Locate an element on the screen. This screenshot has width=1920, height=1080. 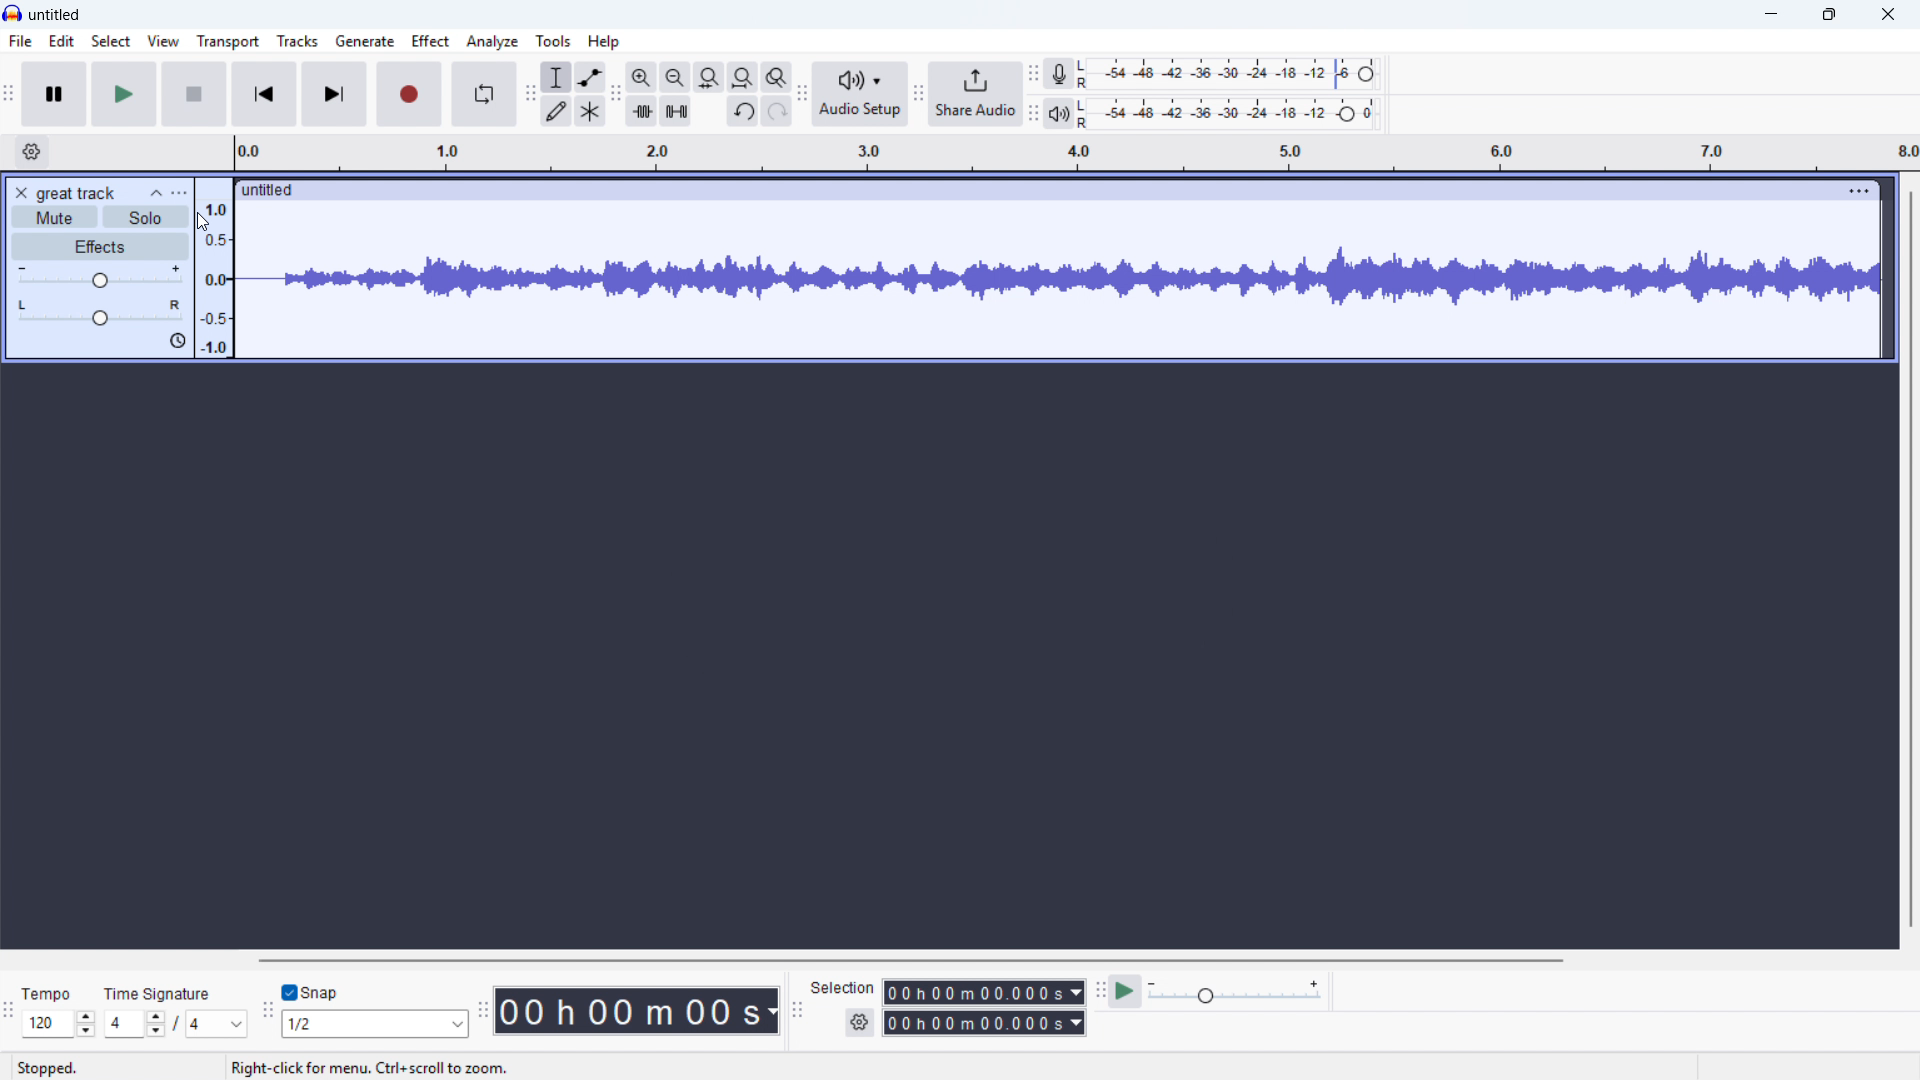
Record  is located at coordinates (409, 94).